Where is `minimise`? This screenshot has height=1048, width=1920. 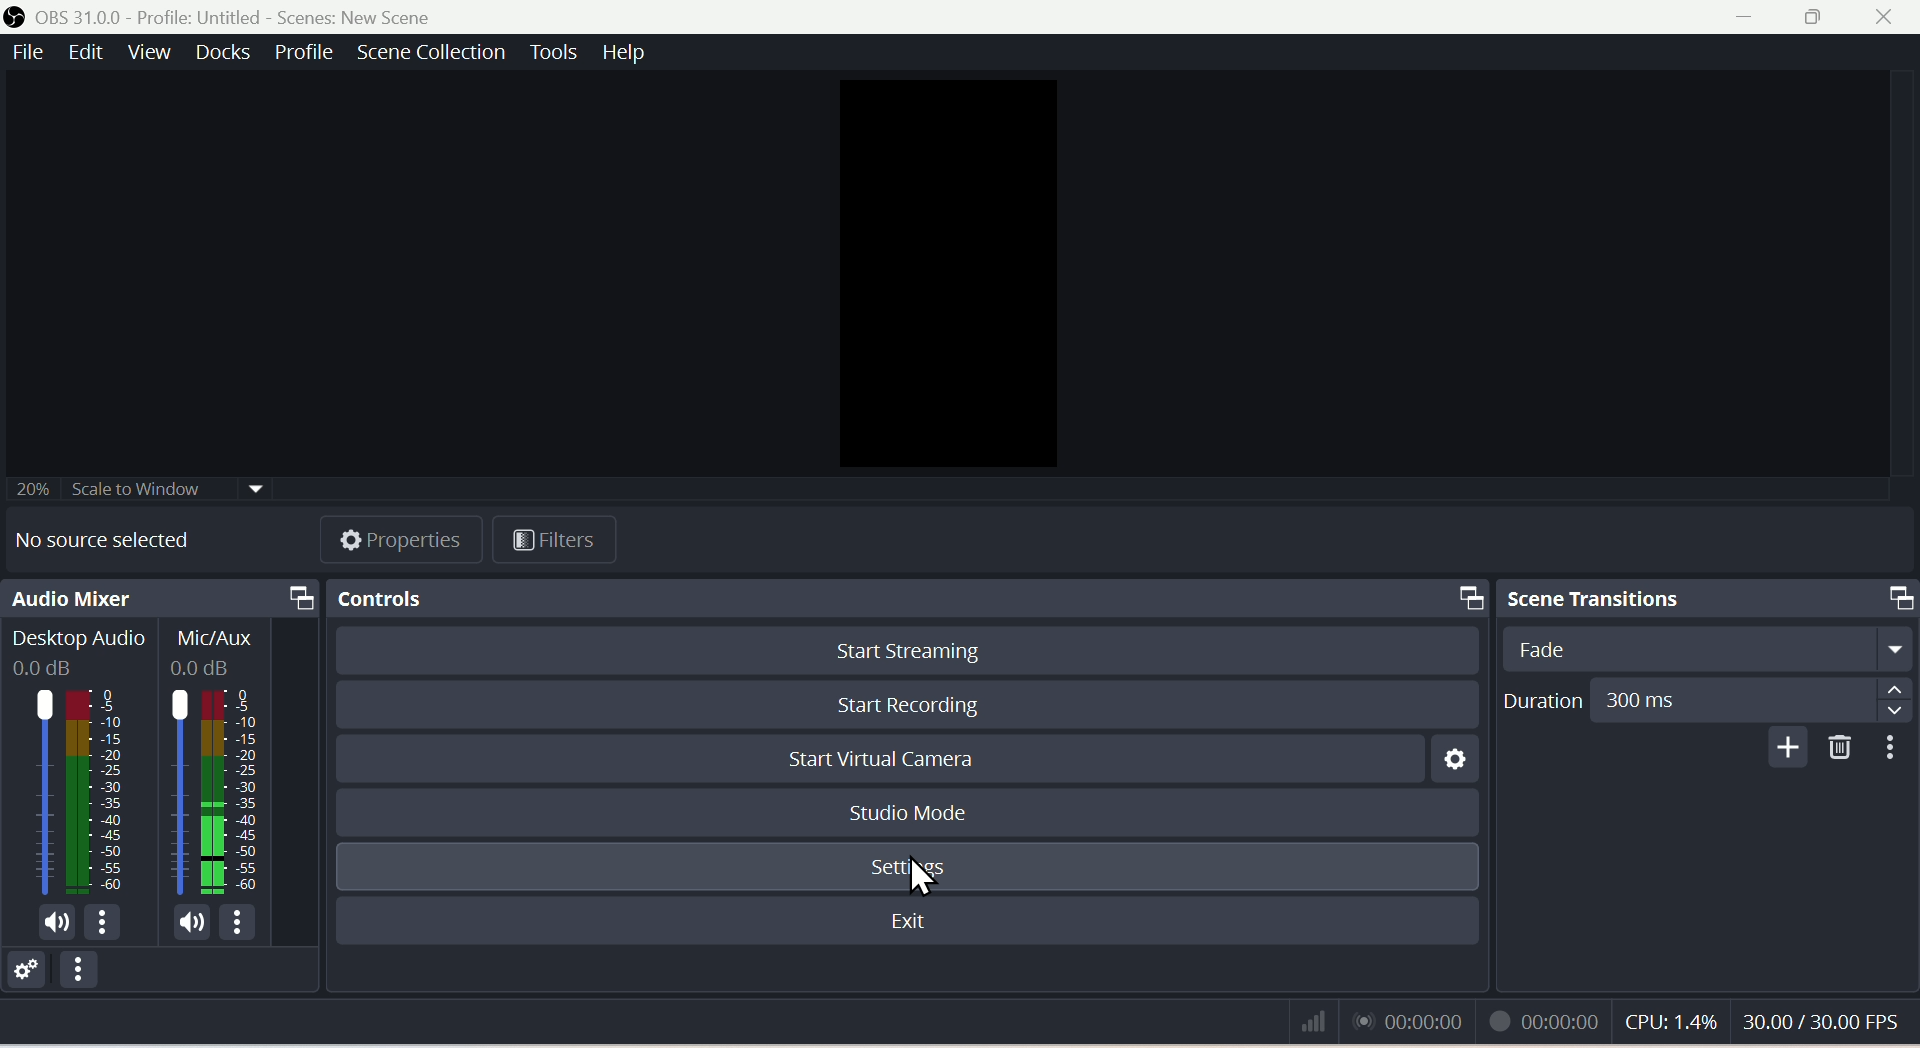 minimise is located at coordinates (1751, 20).